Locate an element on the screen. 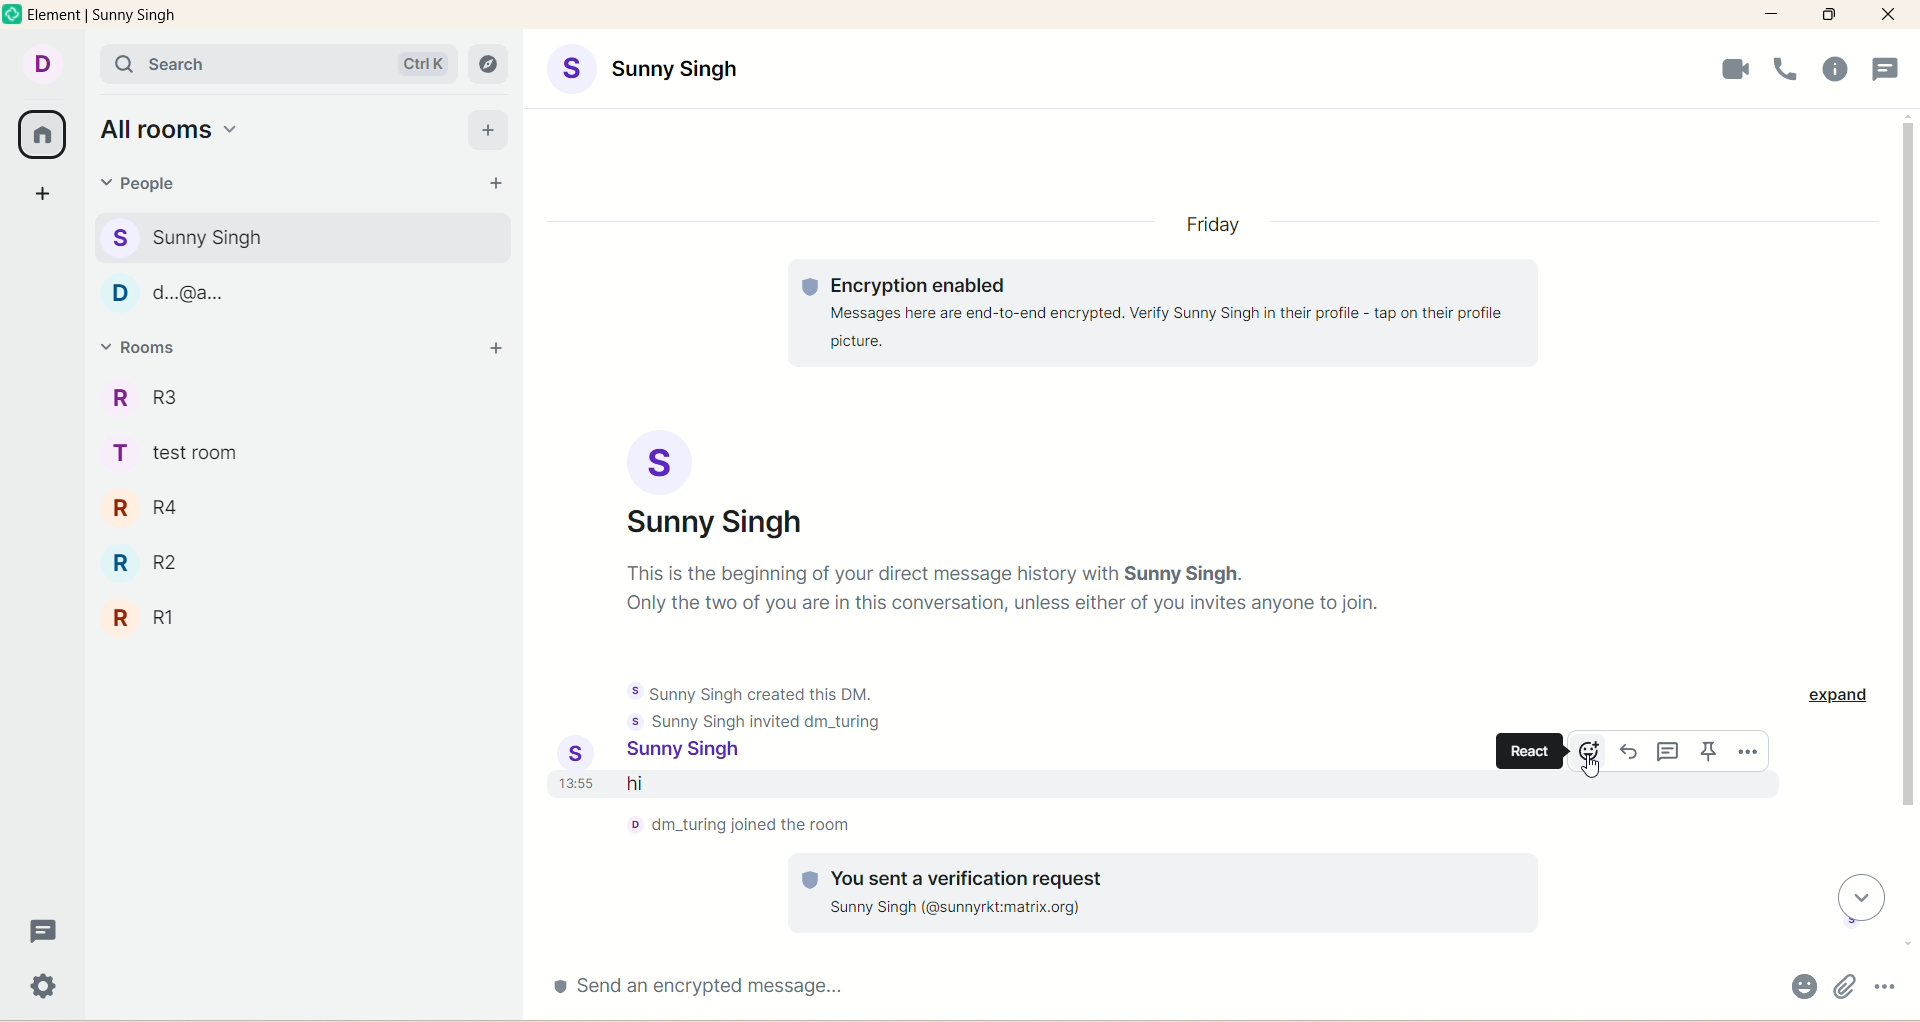  threads is located at coordinates (1669, 751).